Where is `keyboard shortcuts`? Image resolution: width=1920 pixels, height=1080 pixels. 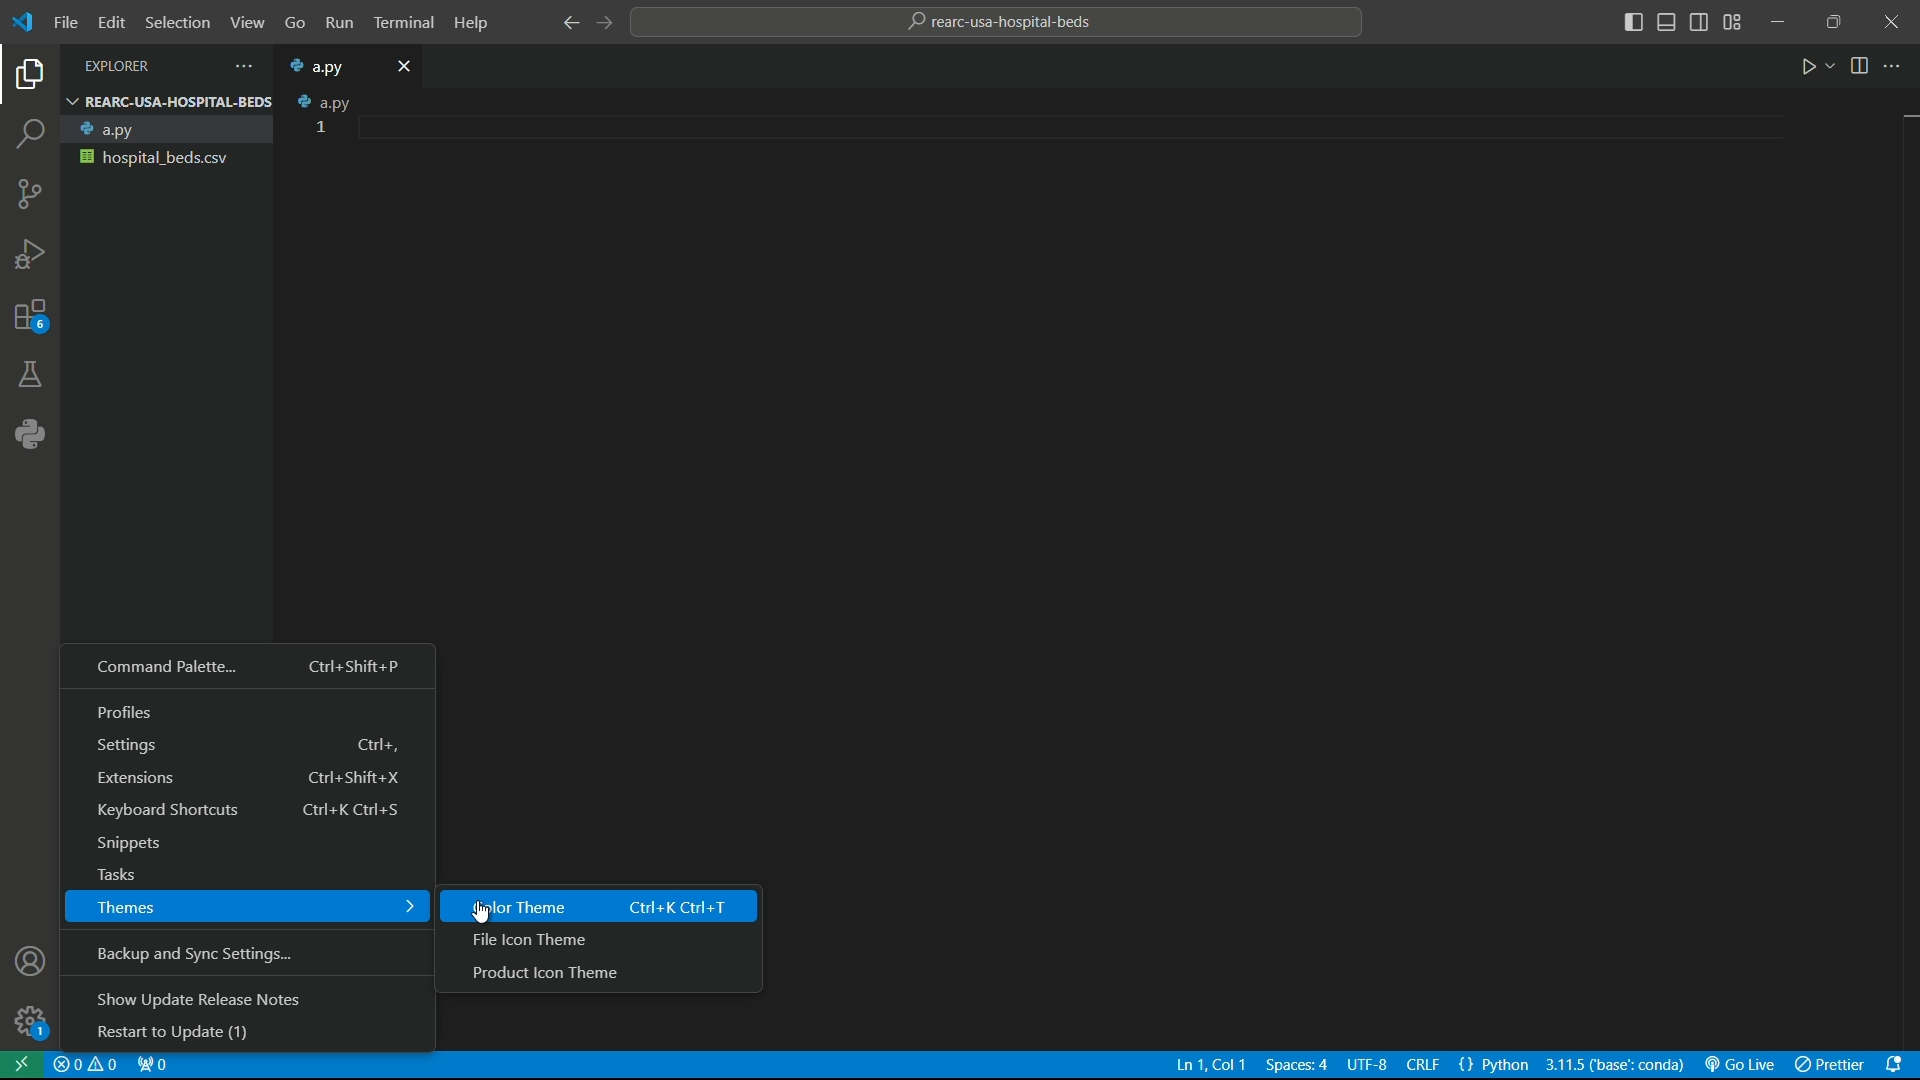 keyboard shortcuts is located at coordinates (247, 810).